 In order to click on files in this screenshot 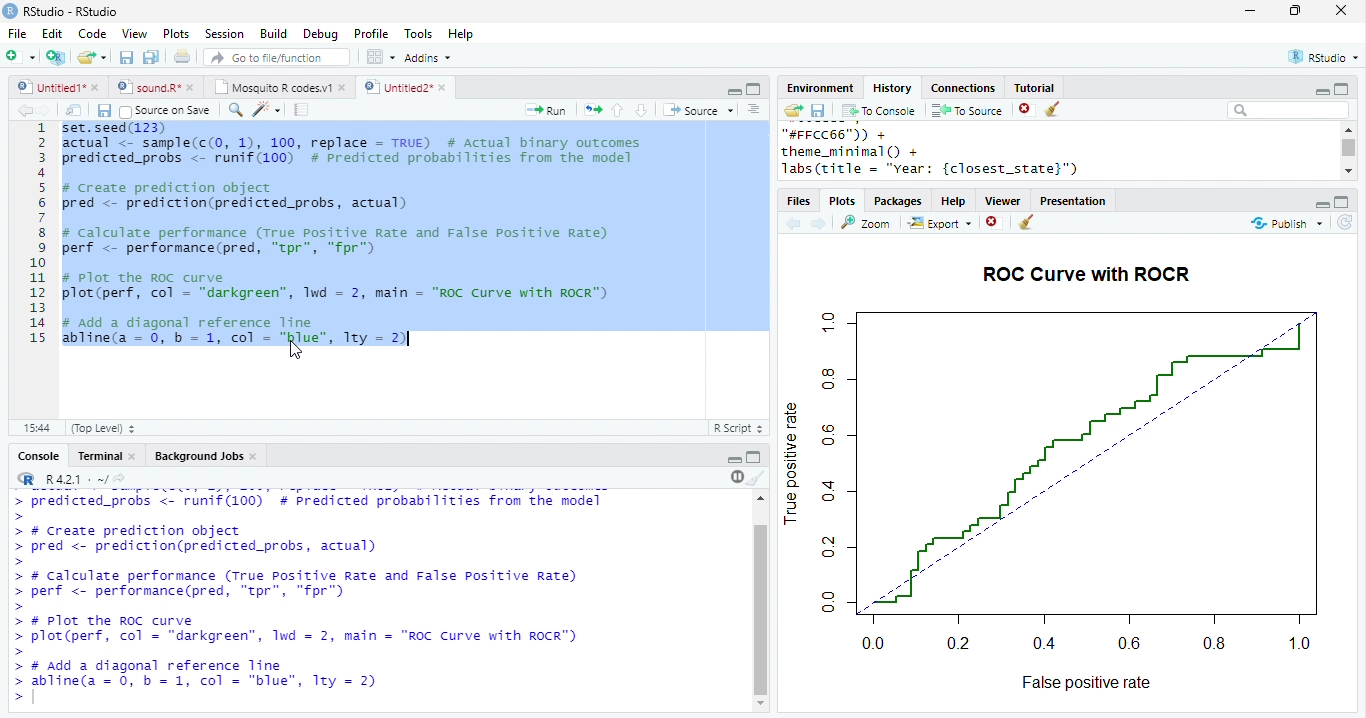, I will do `click(800, 202)`.